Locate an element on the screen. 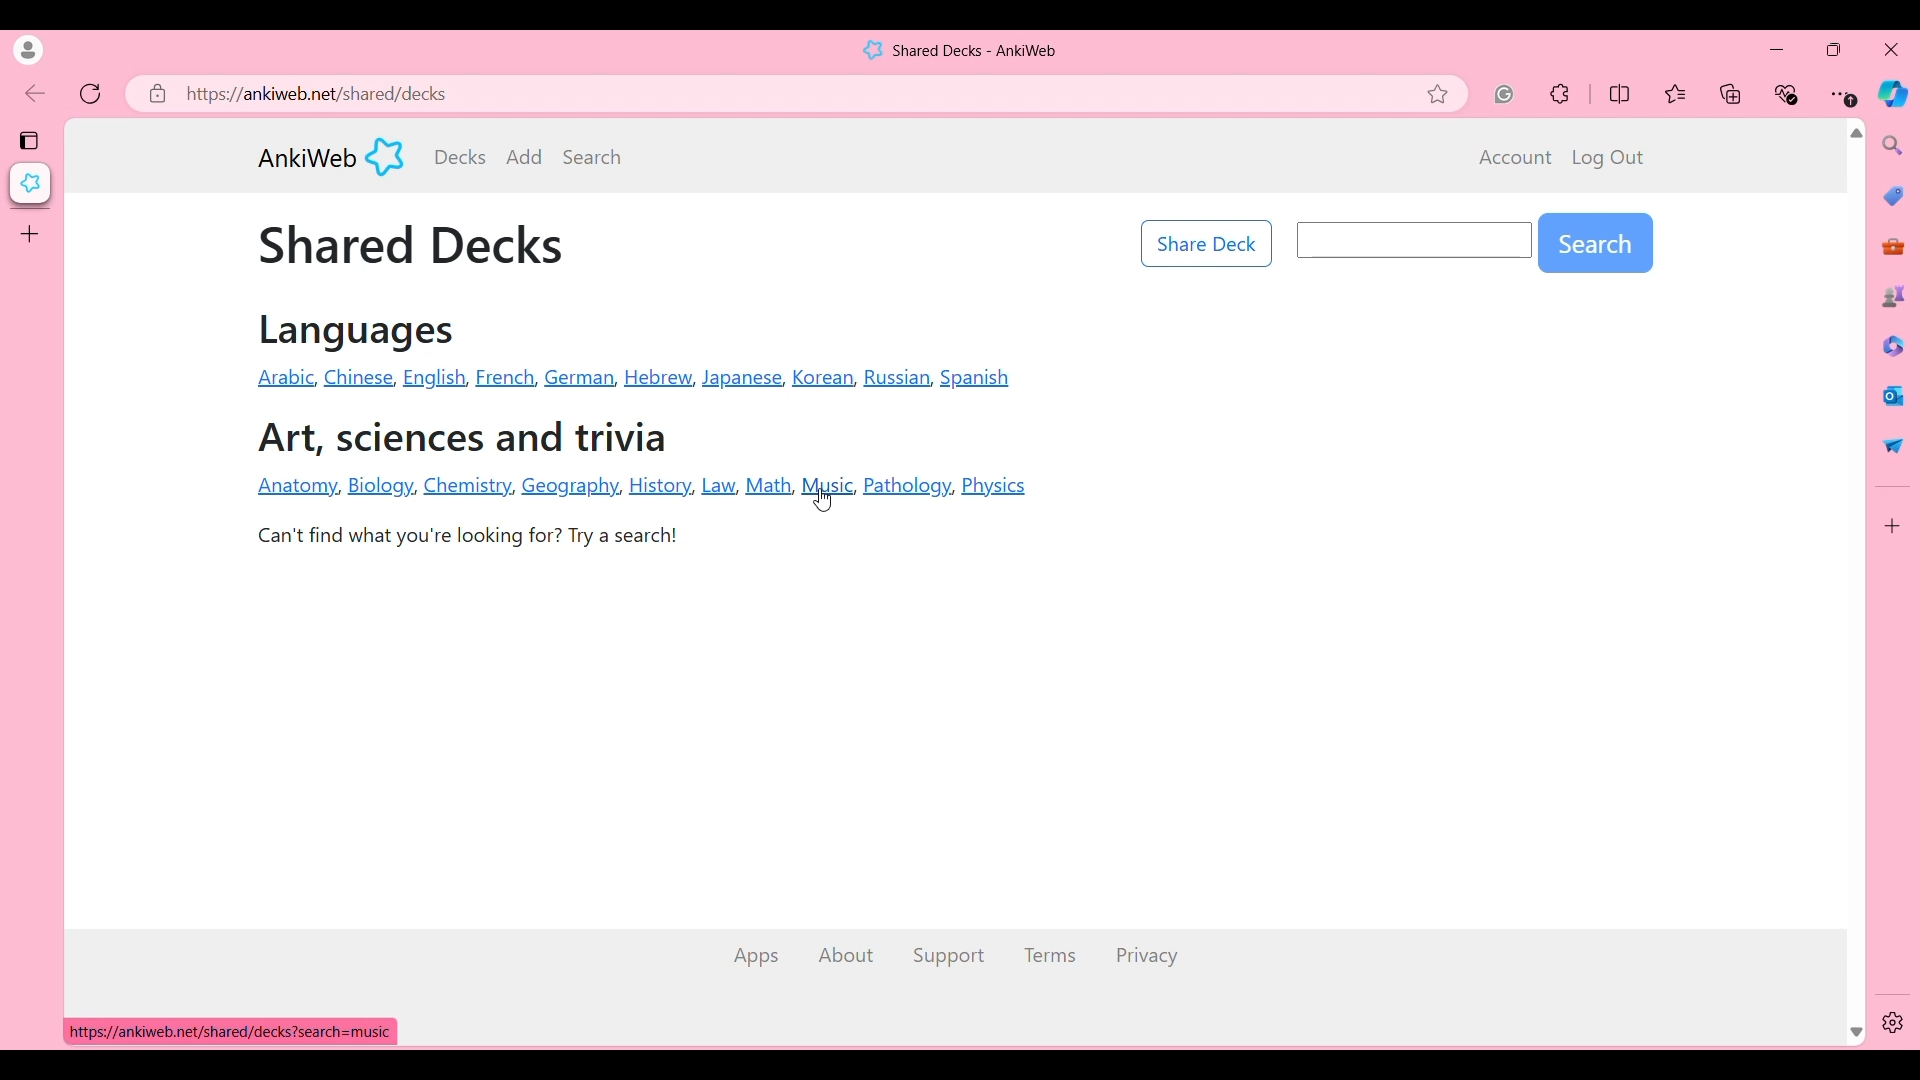  Shared Decks is located at coordinates (411, 245).